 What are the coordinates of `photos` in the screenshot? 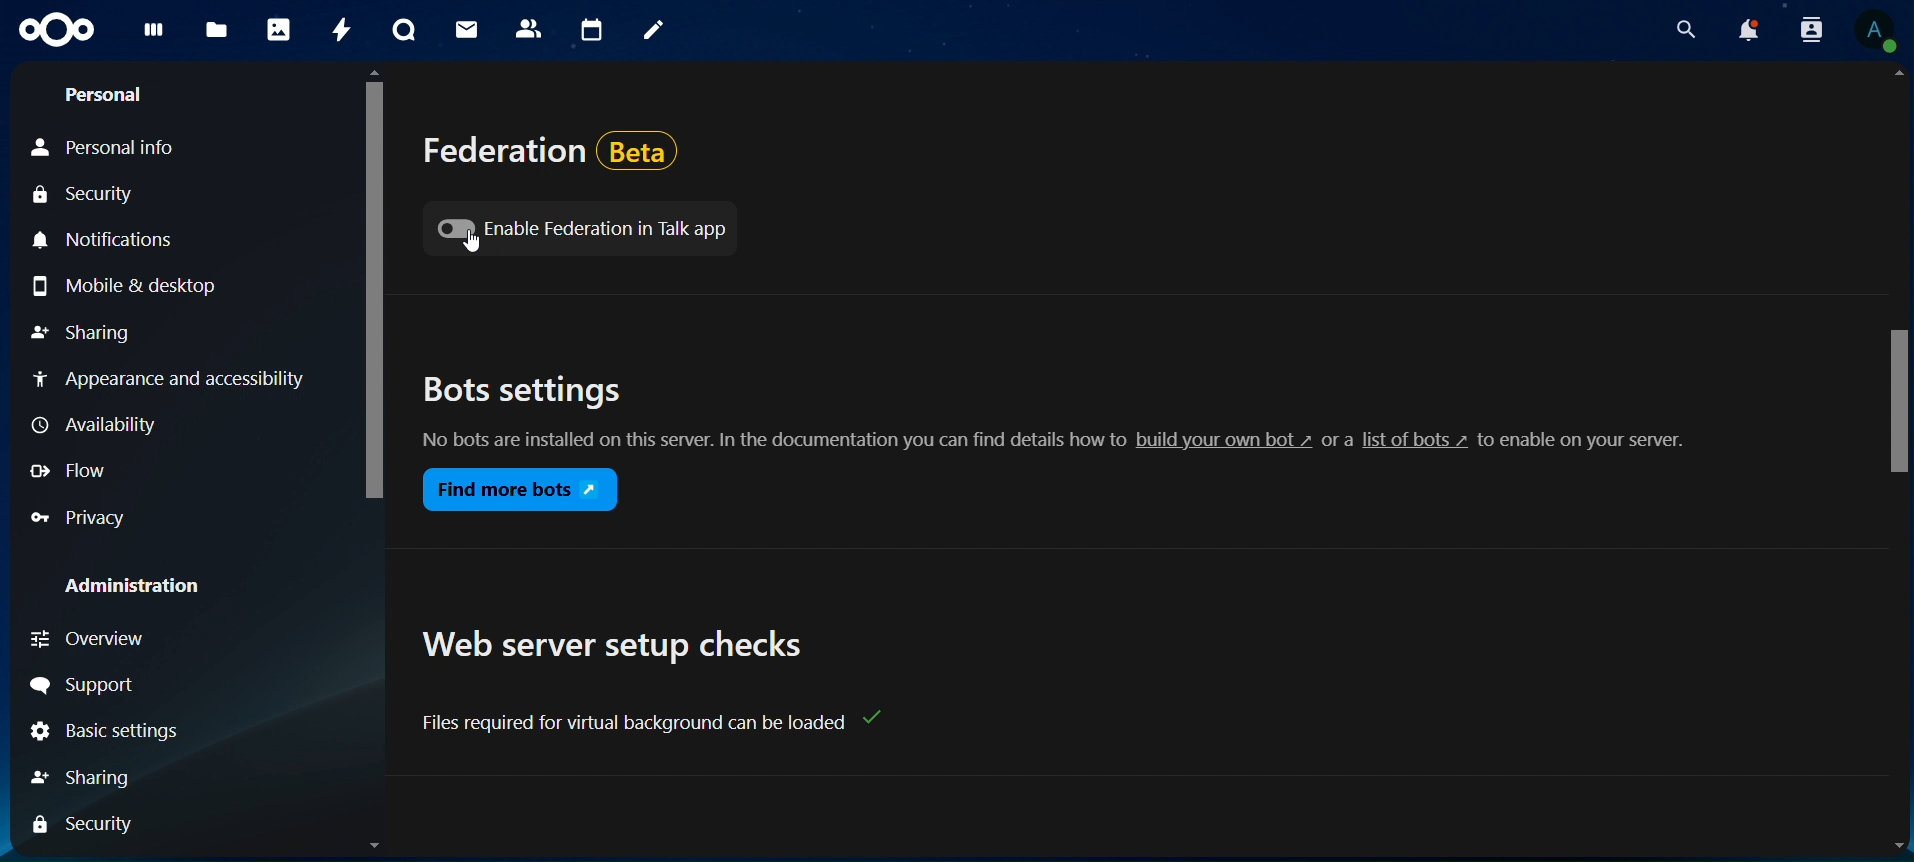 It's located at (278, 29).